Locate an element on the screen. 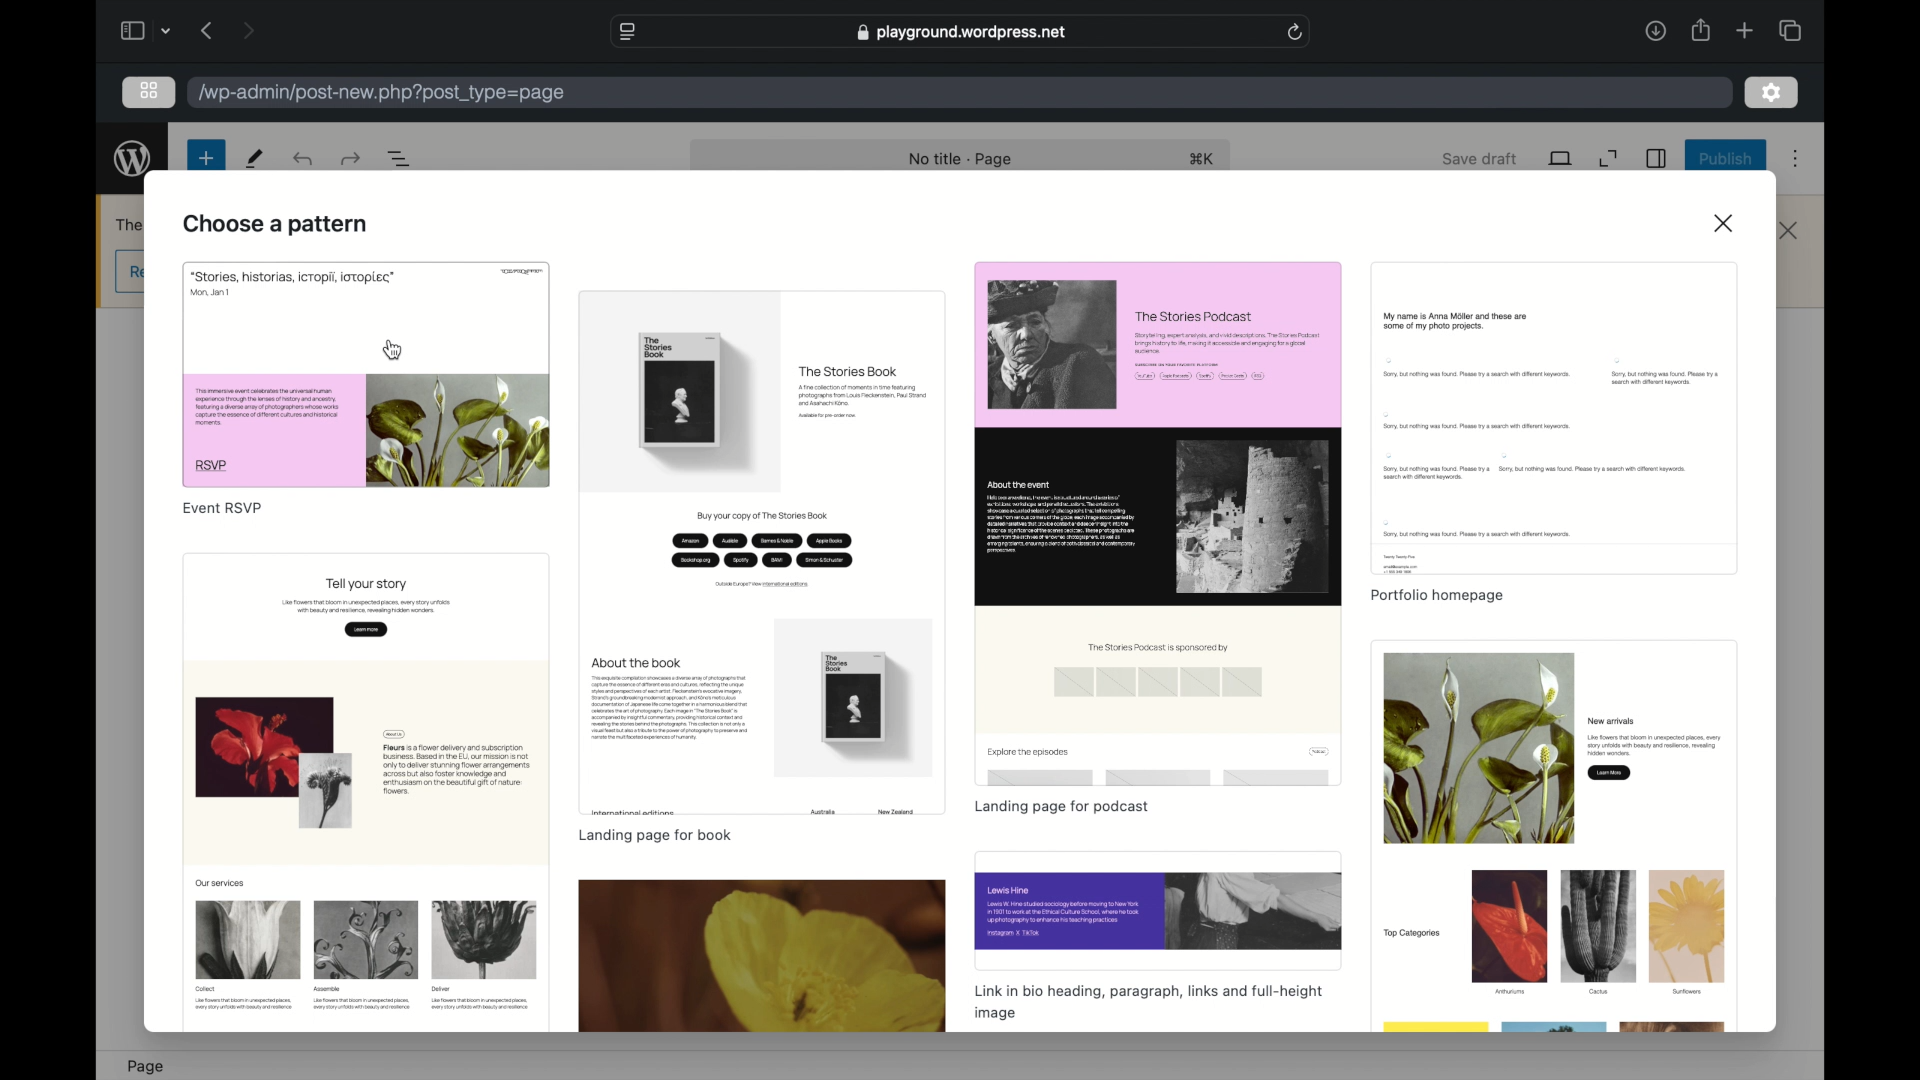 Image resolution: width=1920 pixels, height=1080 pixels. landing page for podcast is located at coordinates (1061, 806).